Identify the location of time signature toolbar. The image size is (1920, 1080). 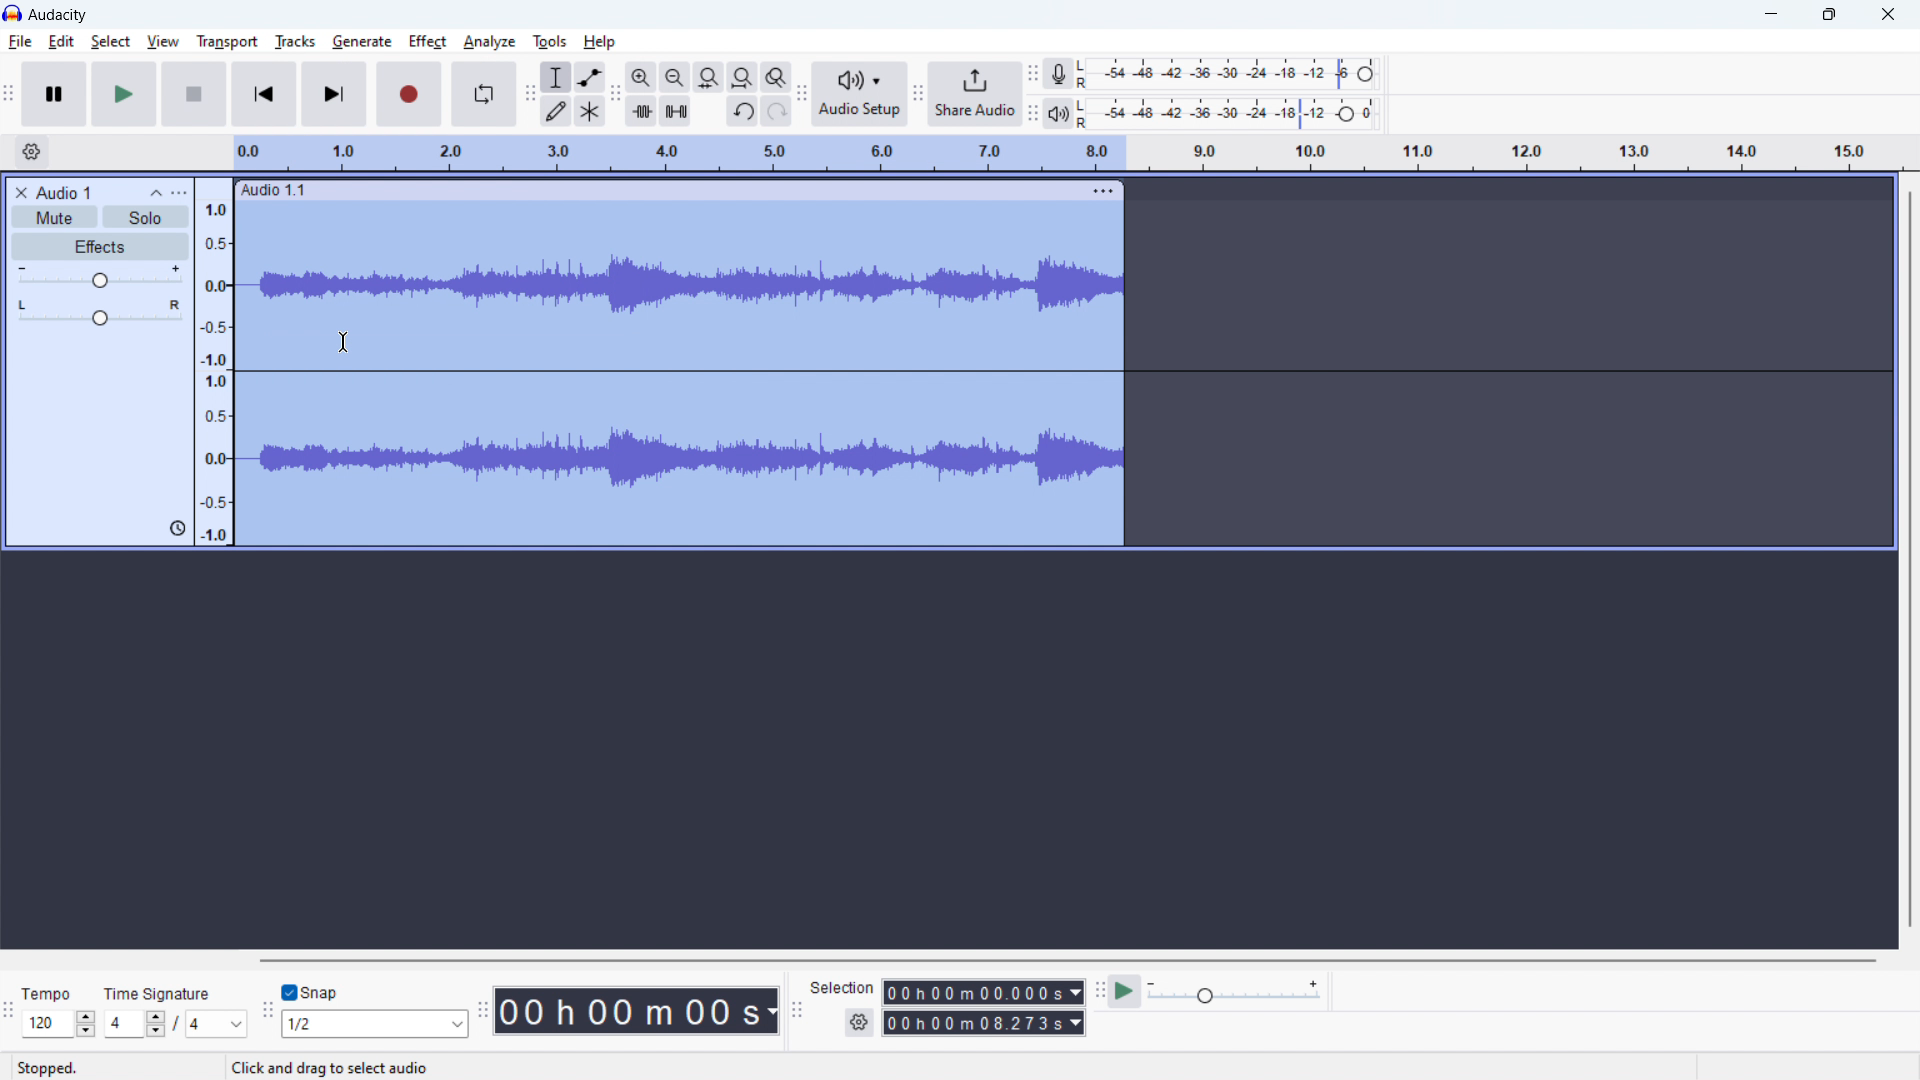
(9, 1011).